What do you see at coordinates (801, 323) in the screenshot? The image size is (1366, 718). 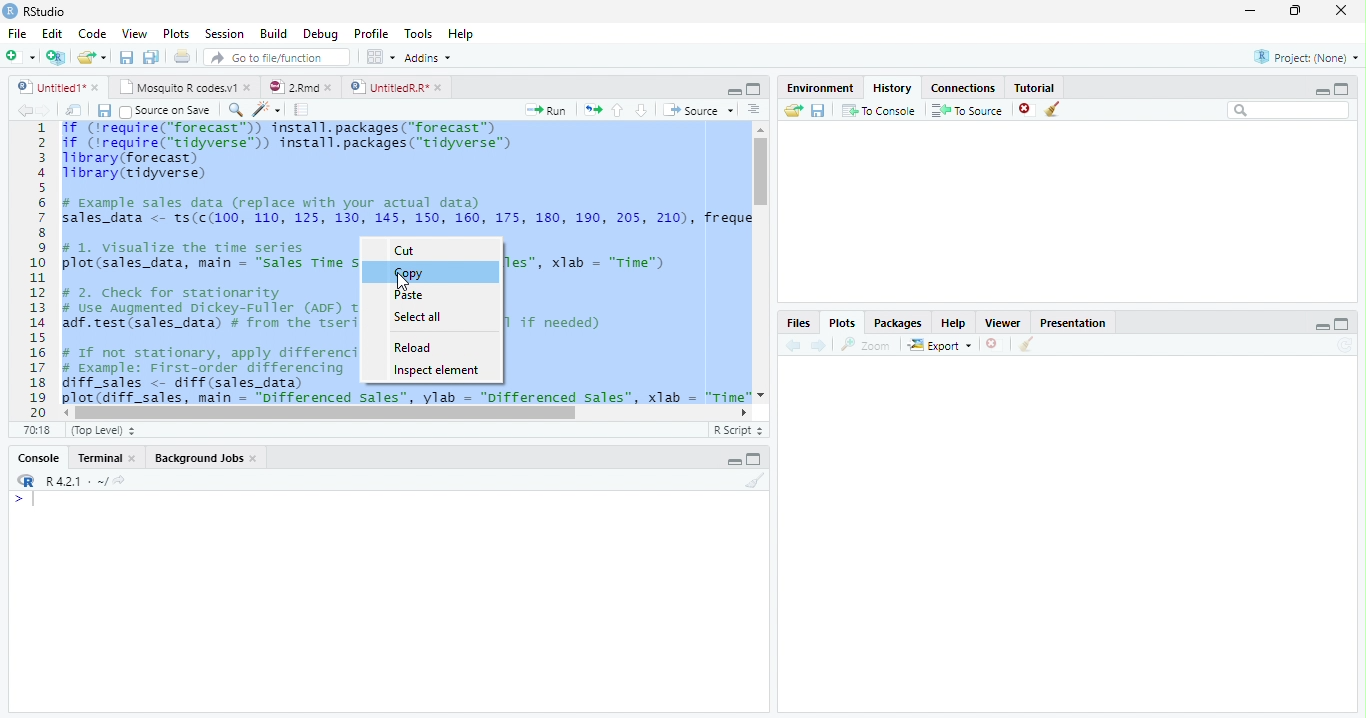 I see `Files` at bounding box center [801, 323].